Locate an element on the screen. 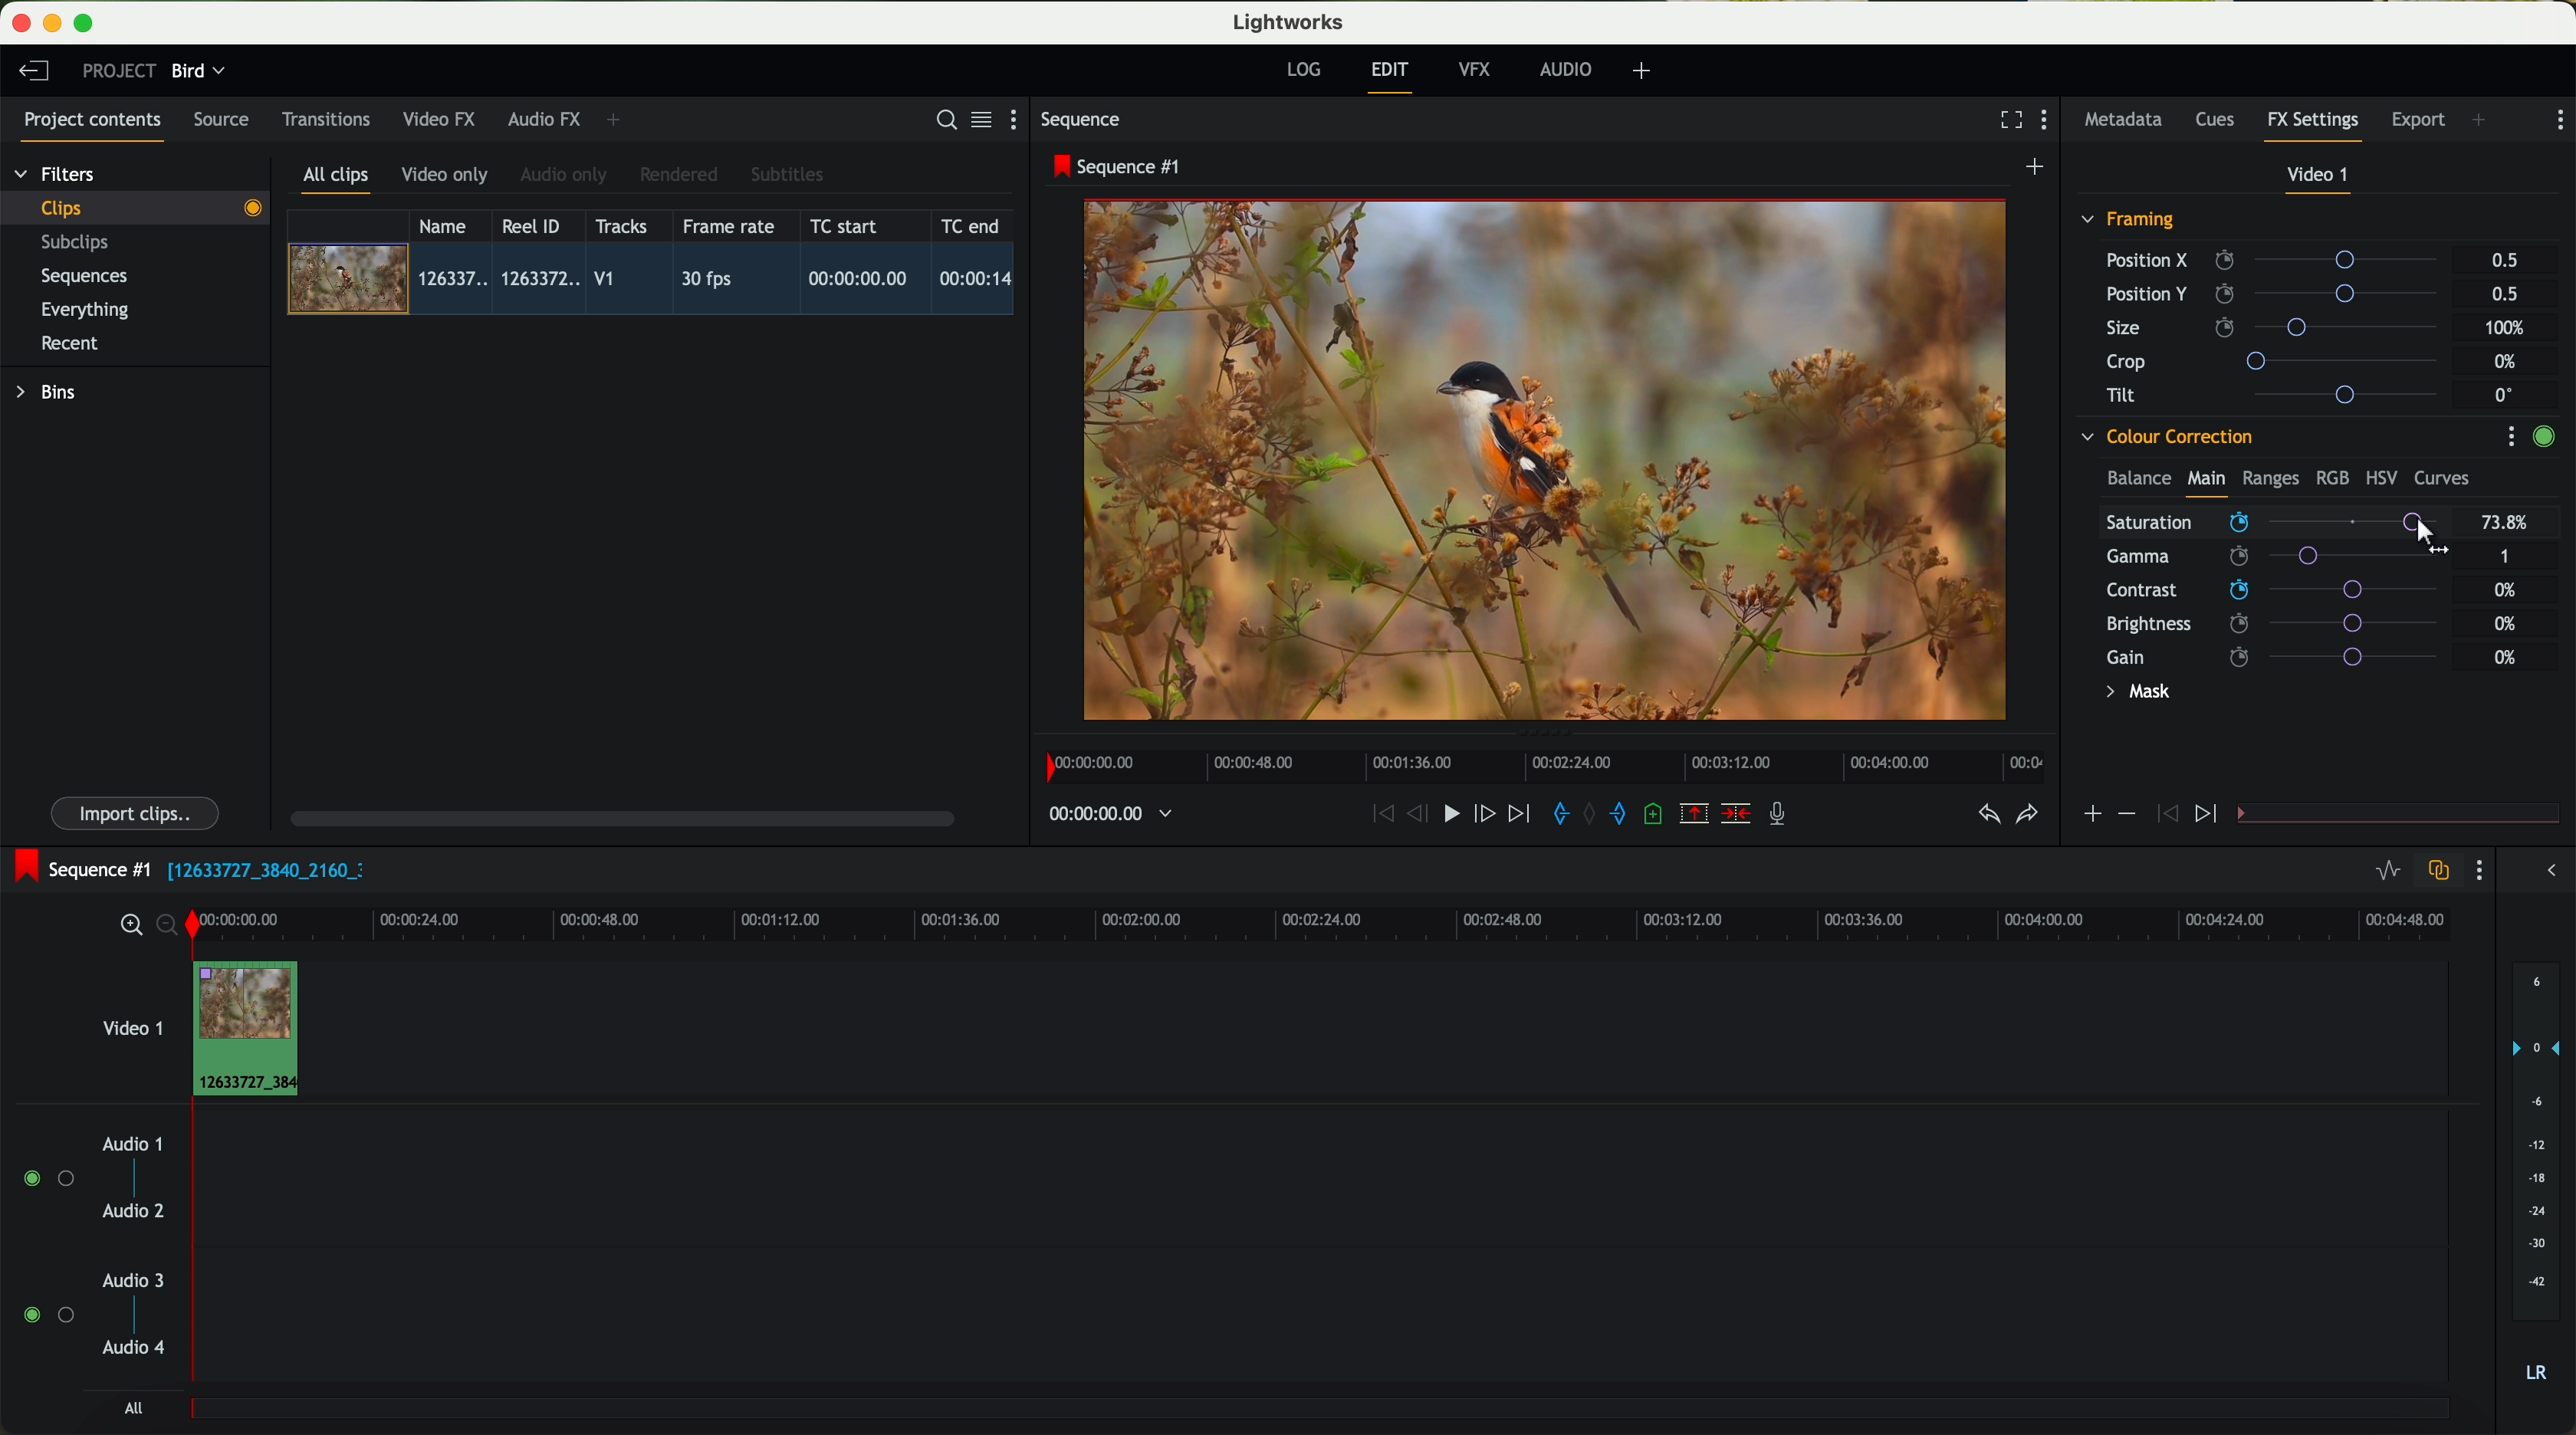 The height and width of the screenshot is (1435, 2576). rewind is located at coordinates (1381, 815).